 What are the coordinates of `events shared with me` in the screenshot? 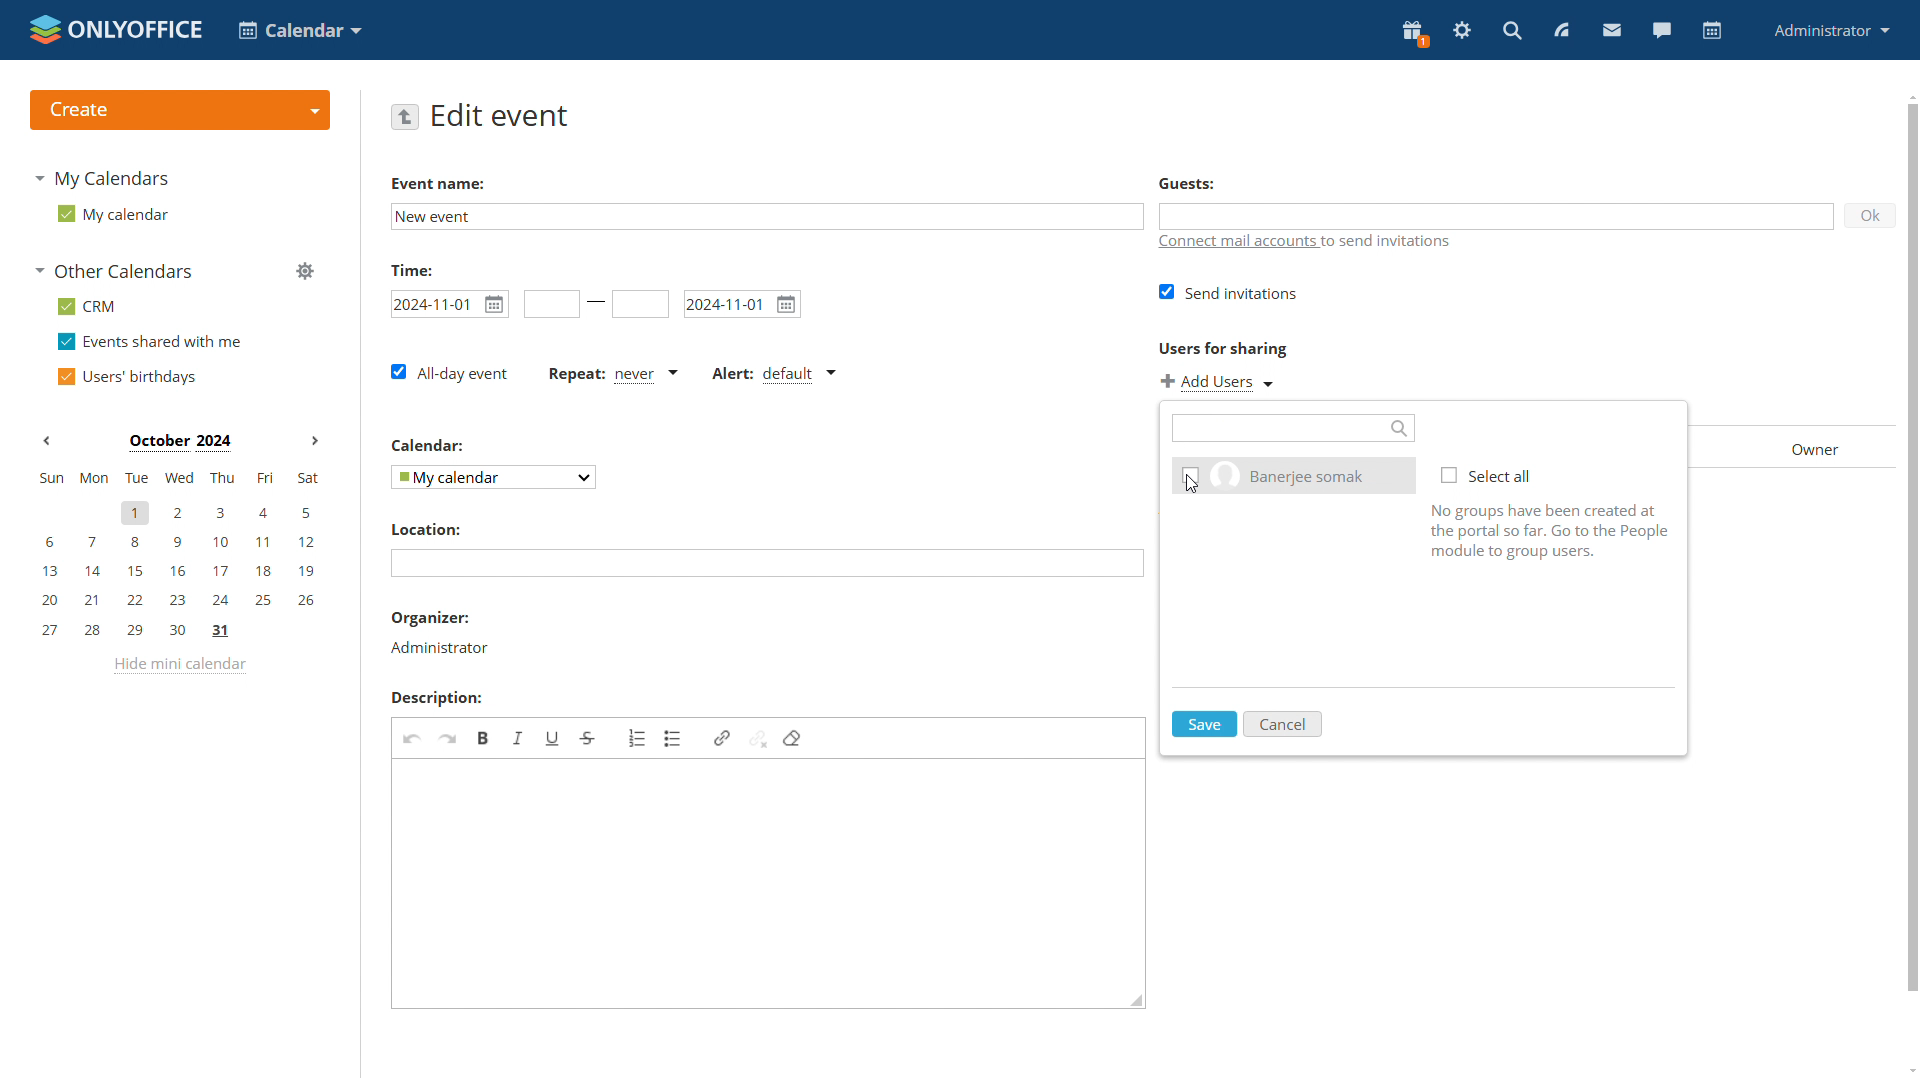 It's located at (153, 343).